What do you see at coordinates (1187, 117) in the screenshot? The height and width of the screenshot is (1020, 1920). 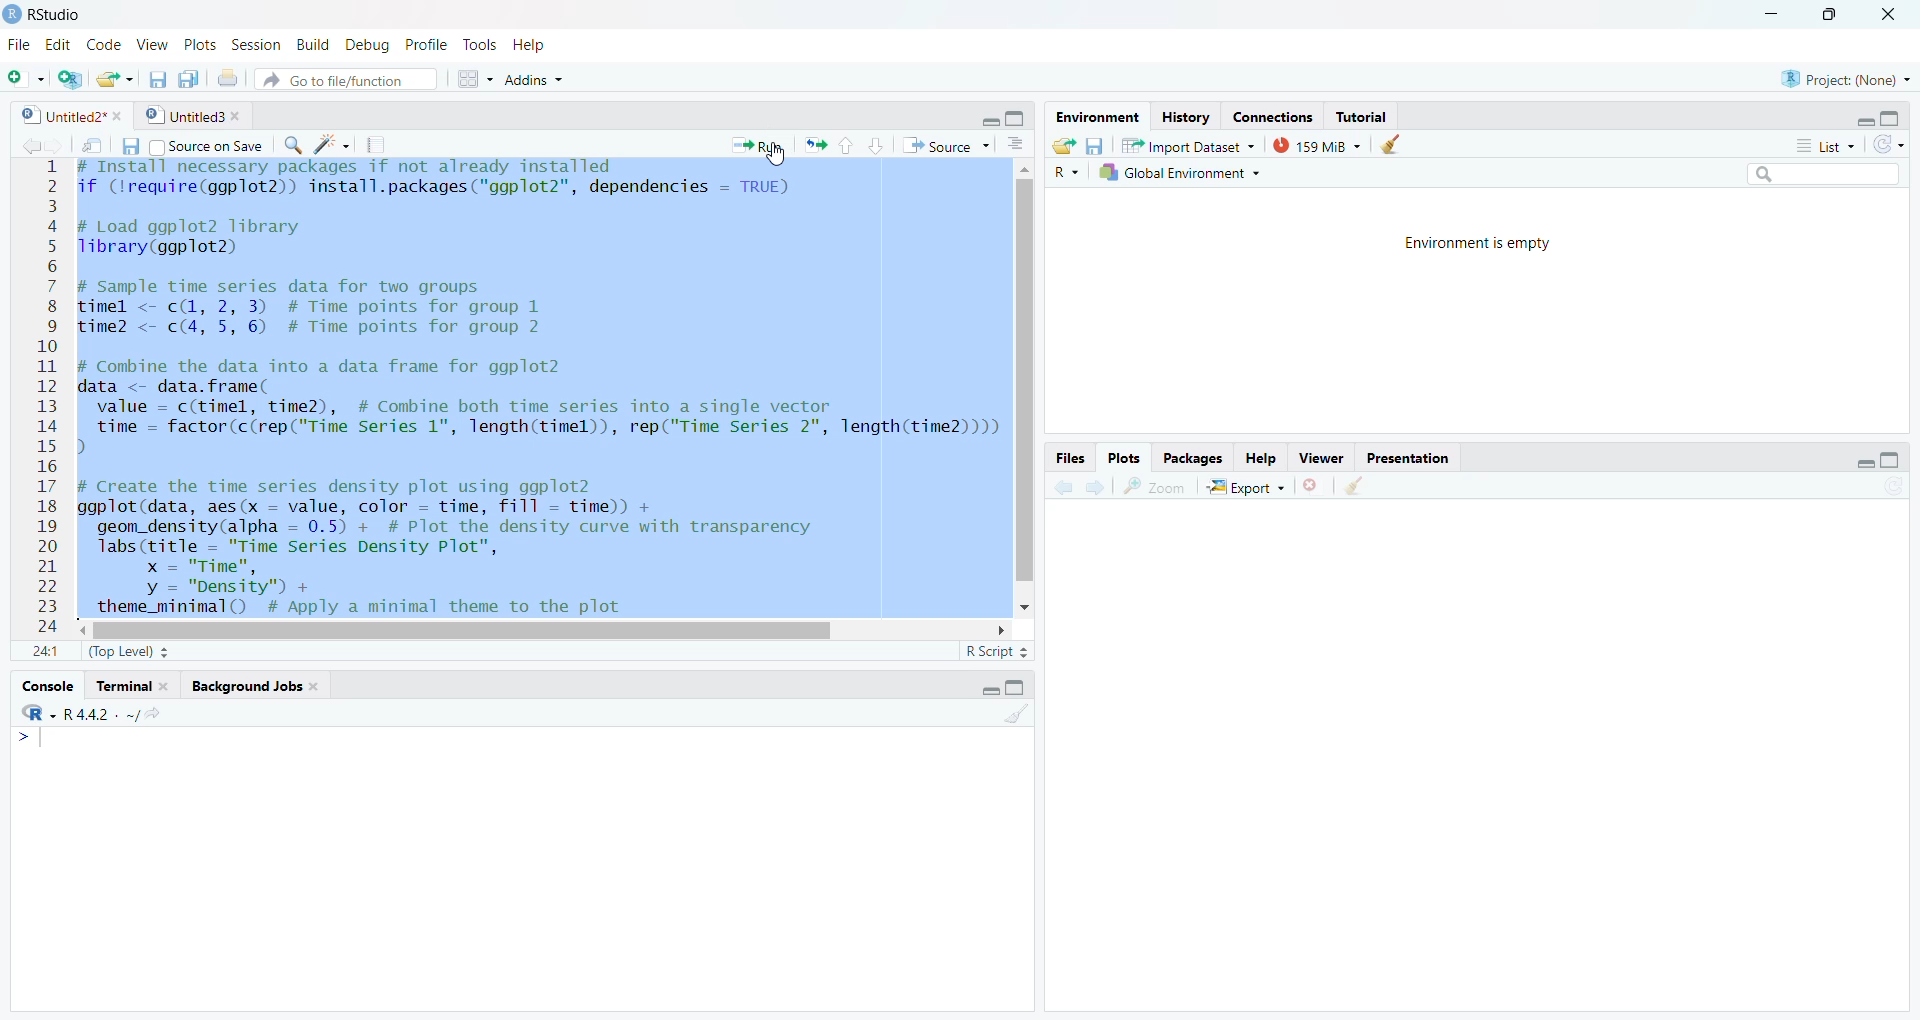 I see `History` at bounding box center [1187, 117].